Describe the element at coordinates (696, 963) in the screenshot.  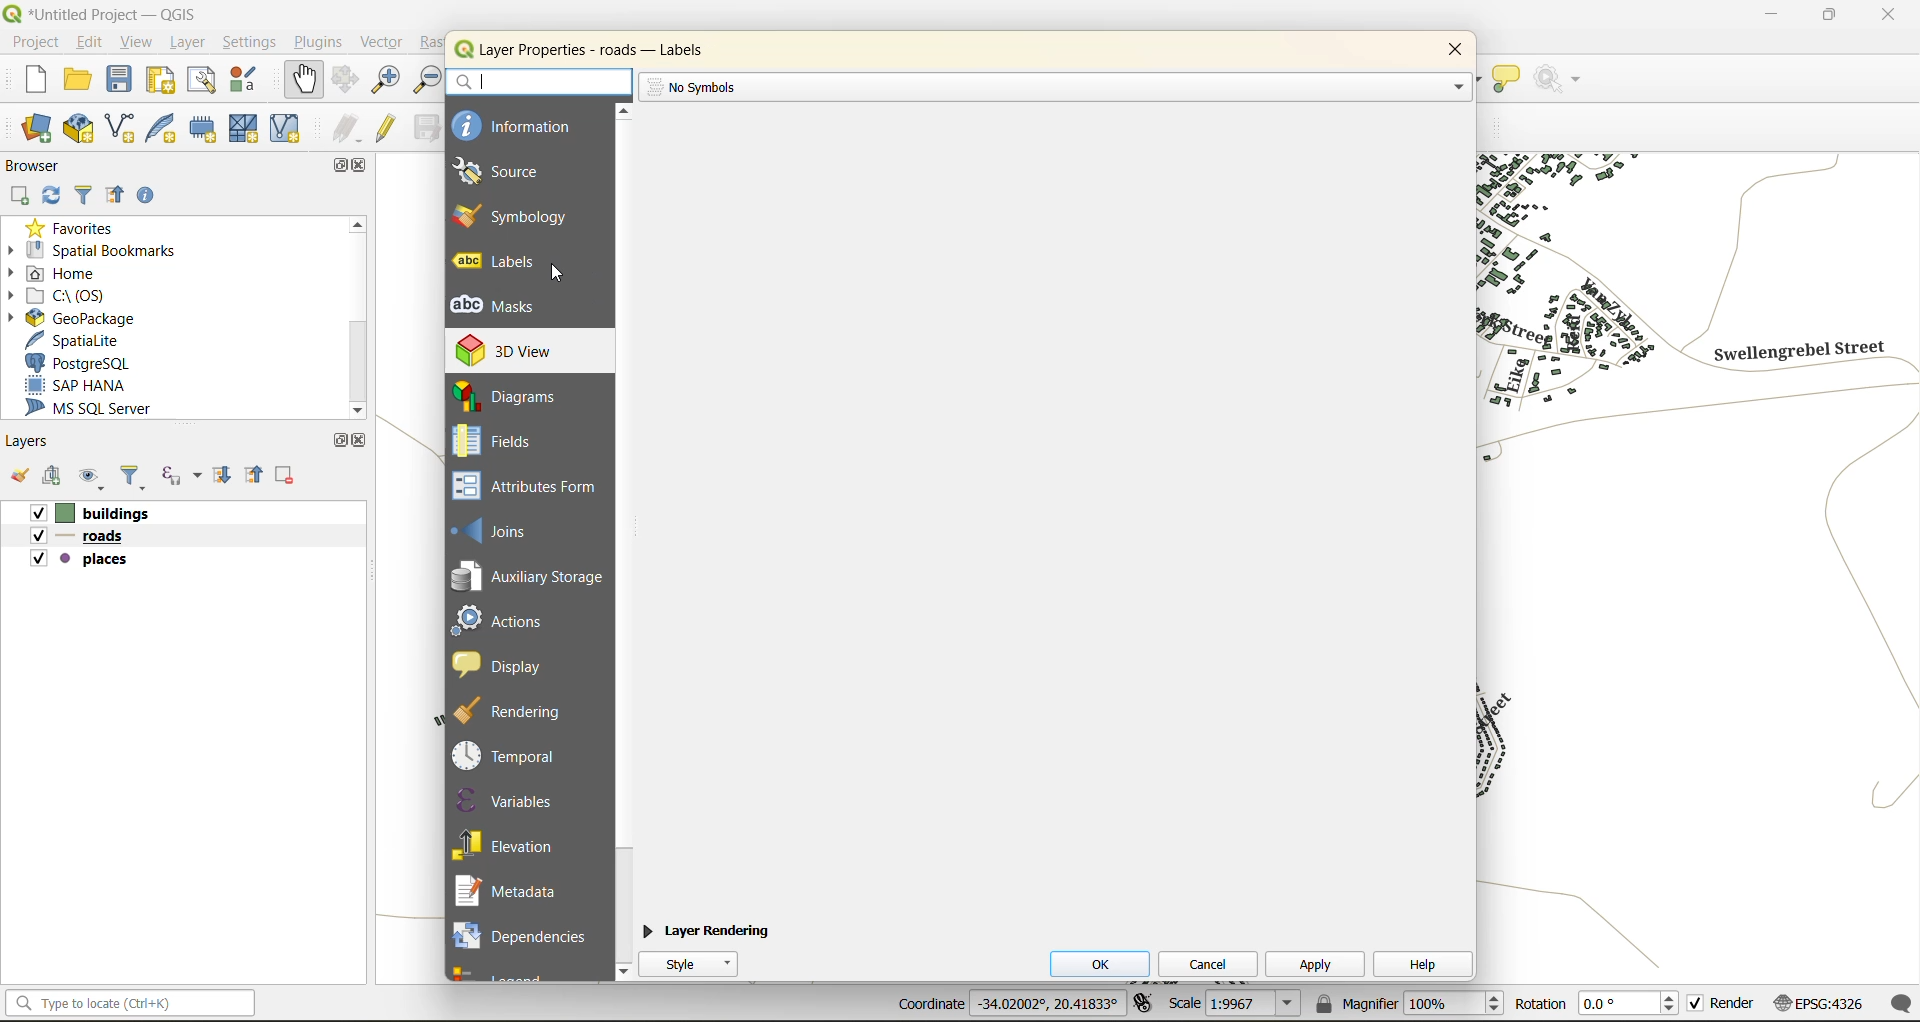
I see `style` at that location.